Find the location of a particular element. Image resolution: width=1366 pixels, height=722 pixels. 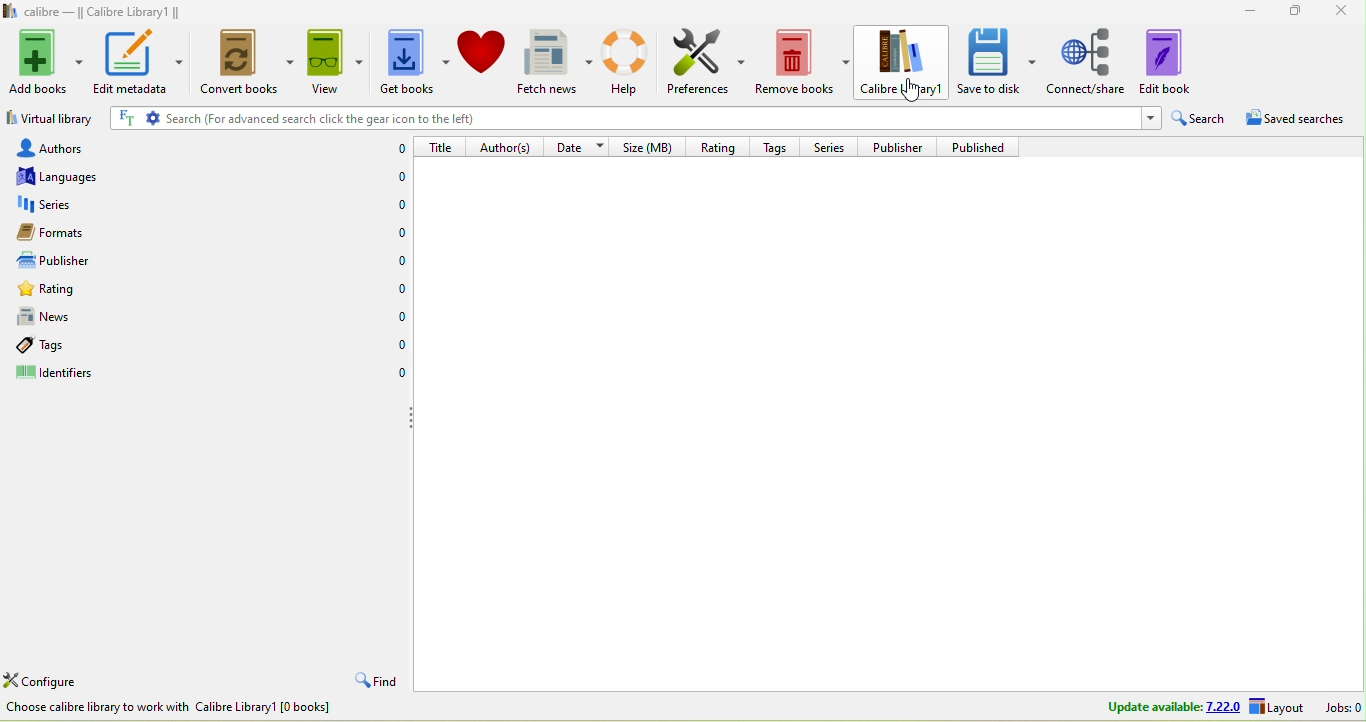

author(s) is located at coordinates (508, 146).